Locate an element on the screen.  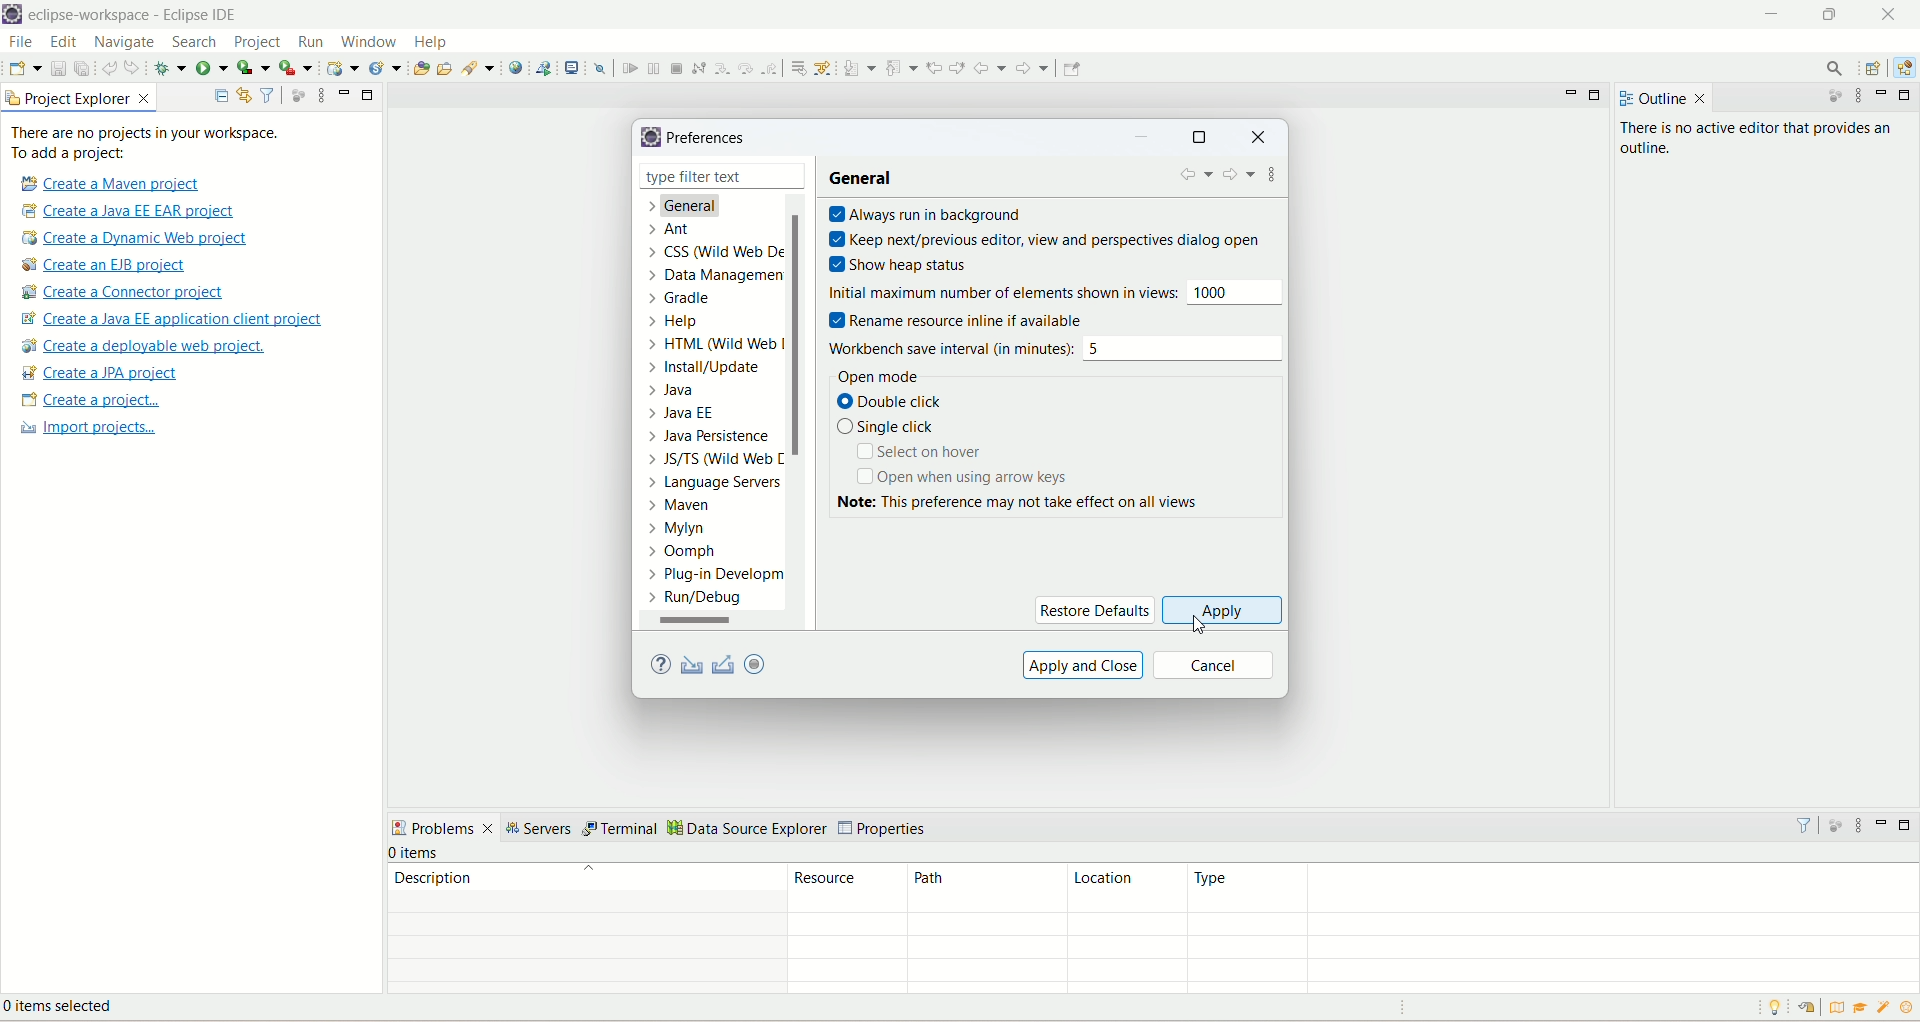
create a Java EE ER project is located at coordinates (133, 211).